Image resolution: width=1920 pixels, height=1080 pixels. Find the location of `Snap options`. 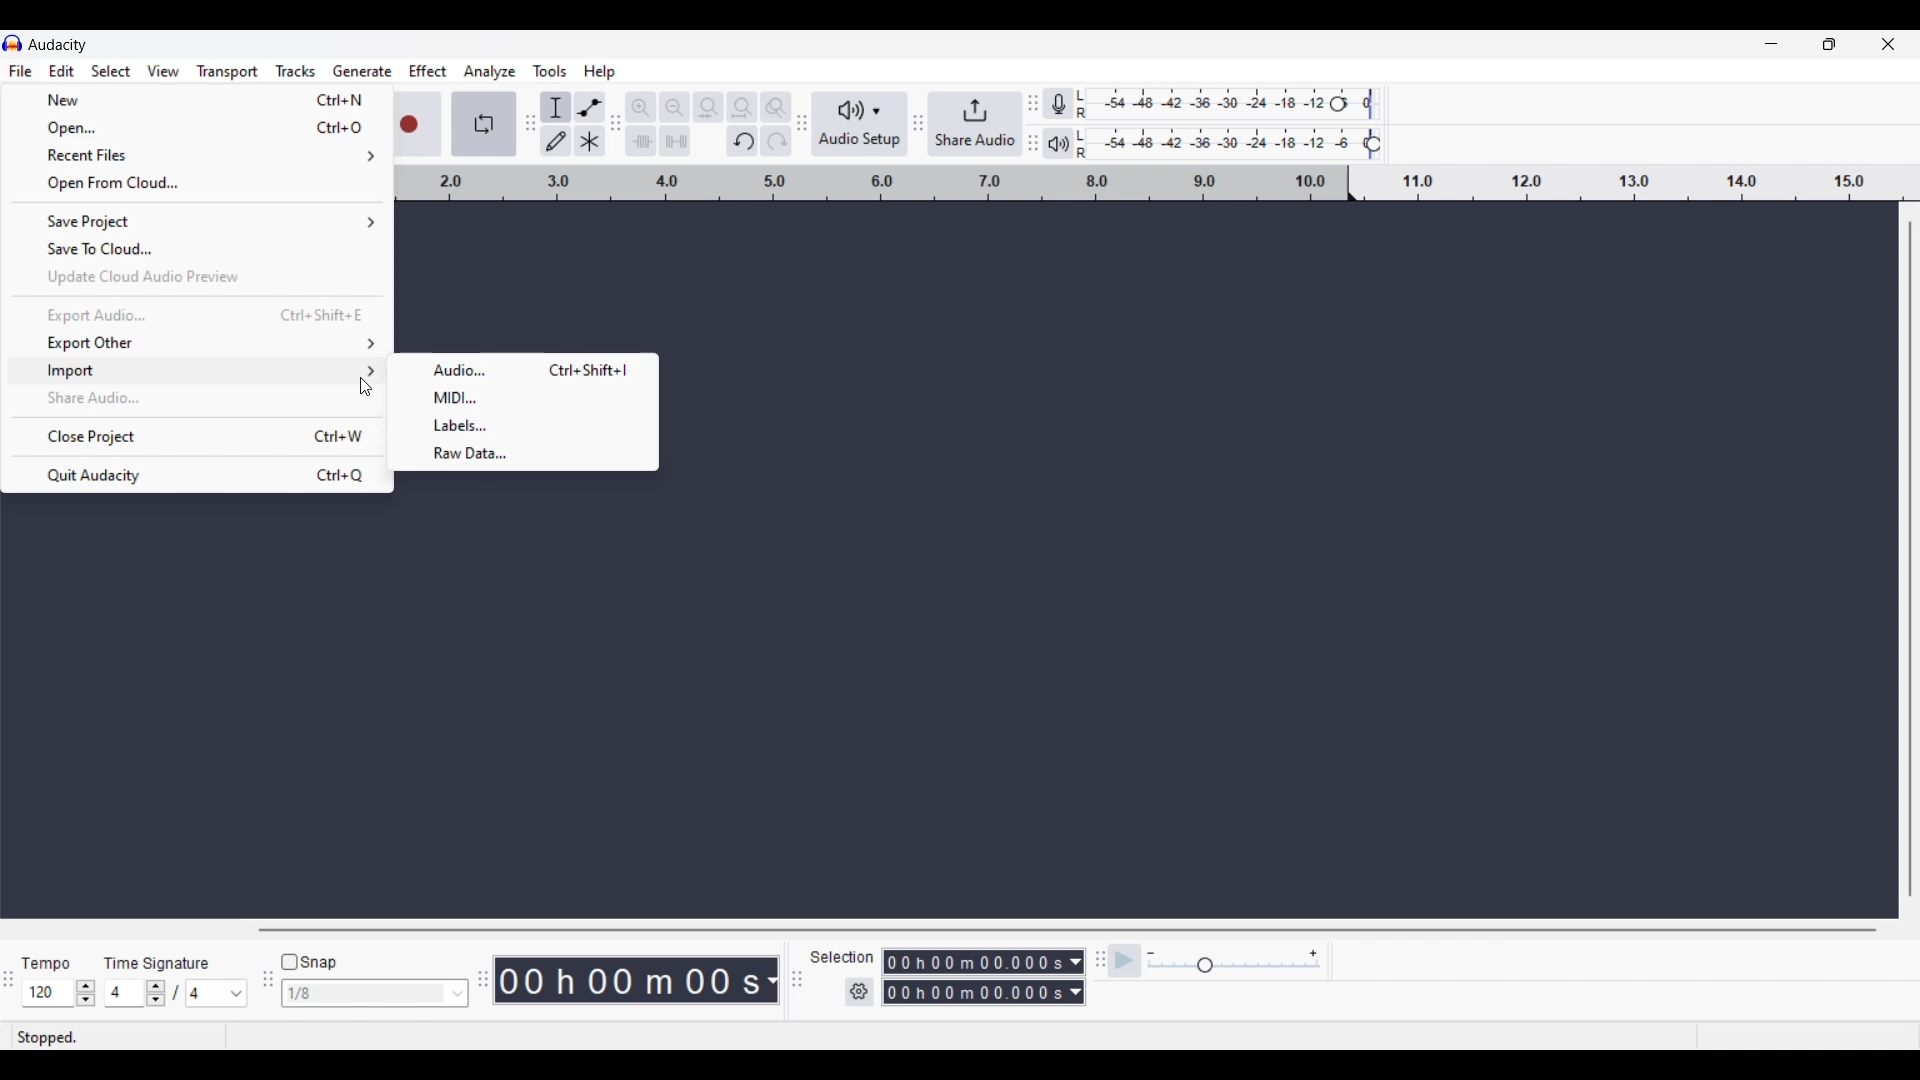

Snap options is located at coordinates (458, 993).